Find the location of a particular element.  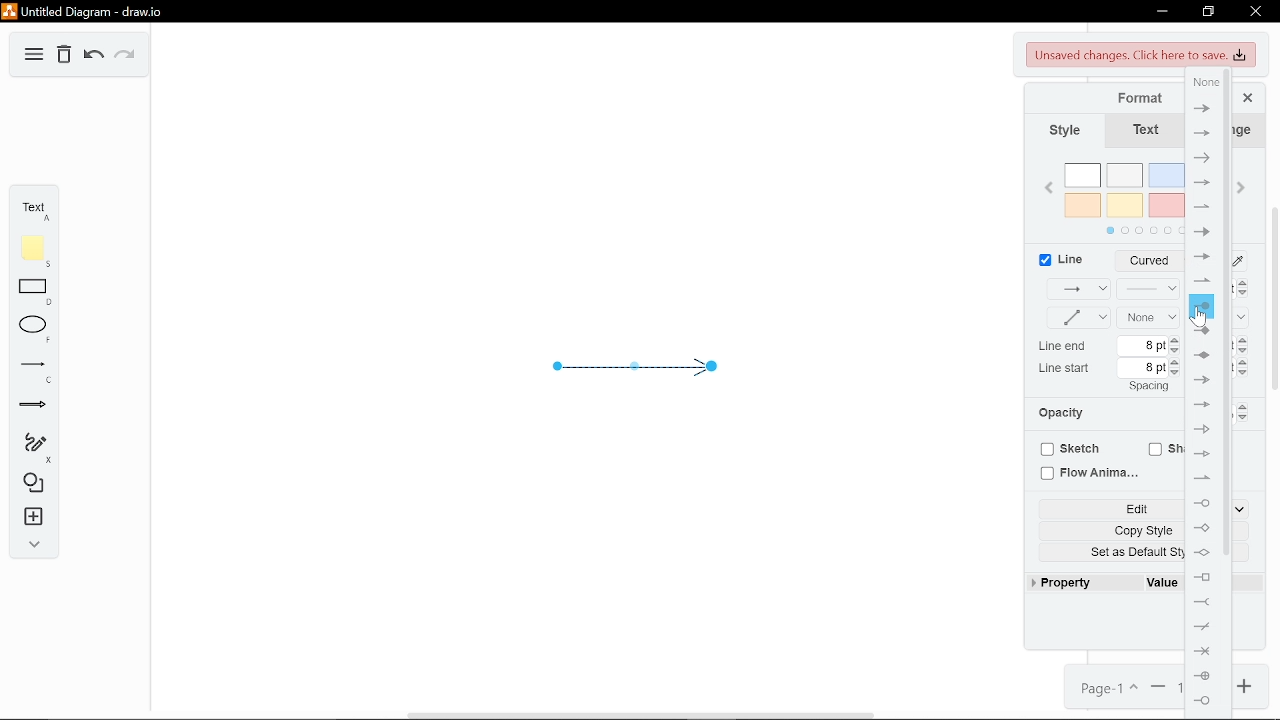

Redo is located at coordinates (126, 56).